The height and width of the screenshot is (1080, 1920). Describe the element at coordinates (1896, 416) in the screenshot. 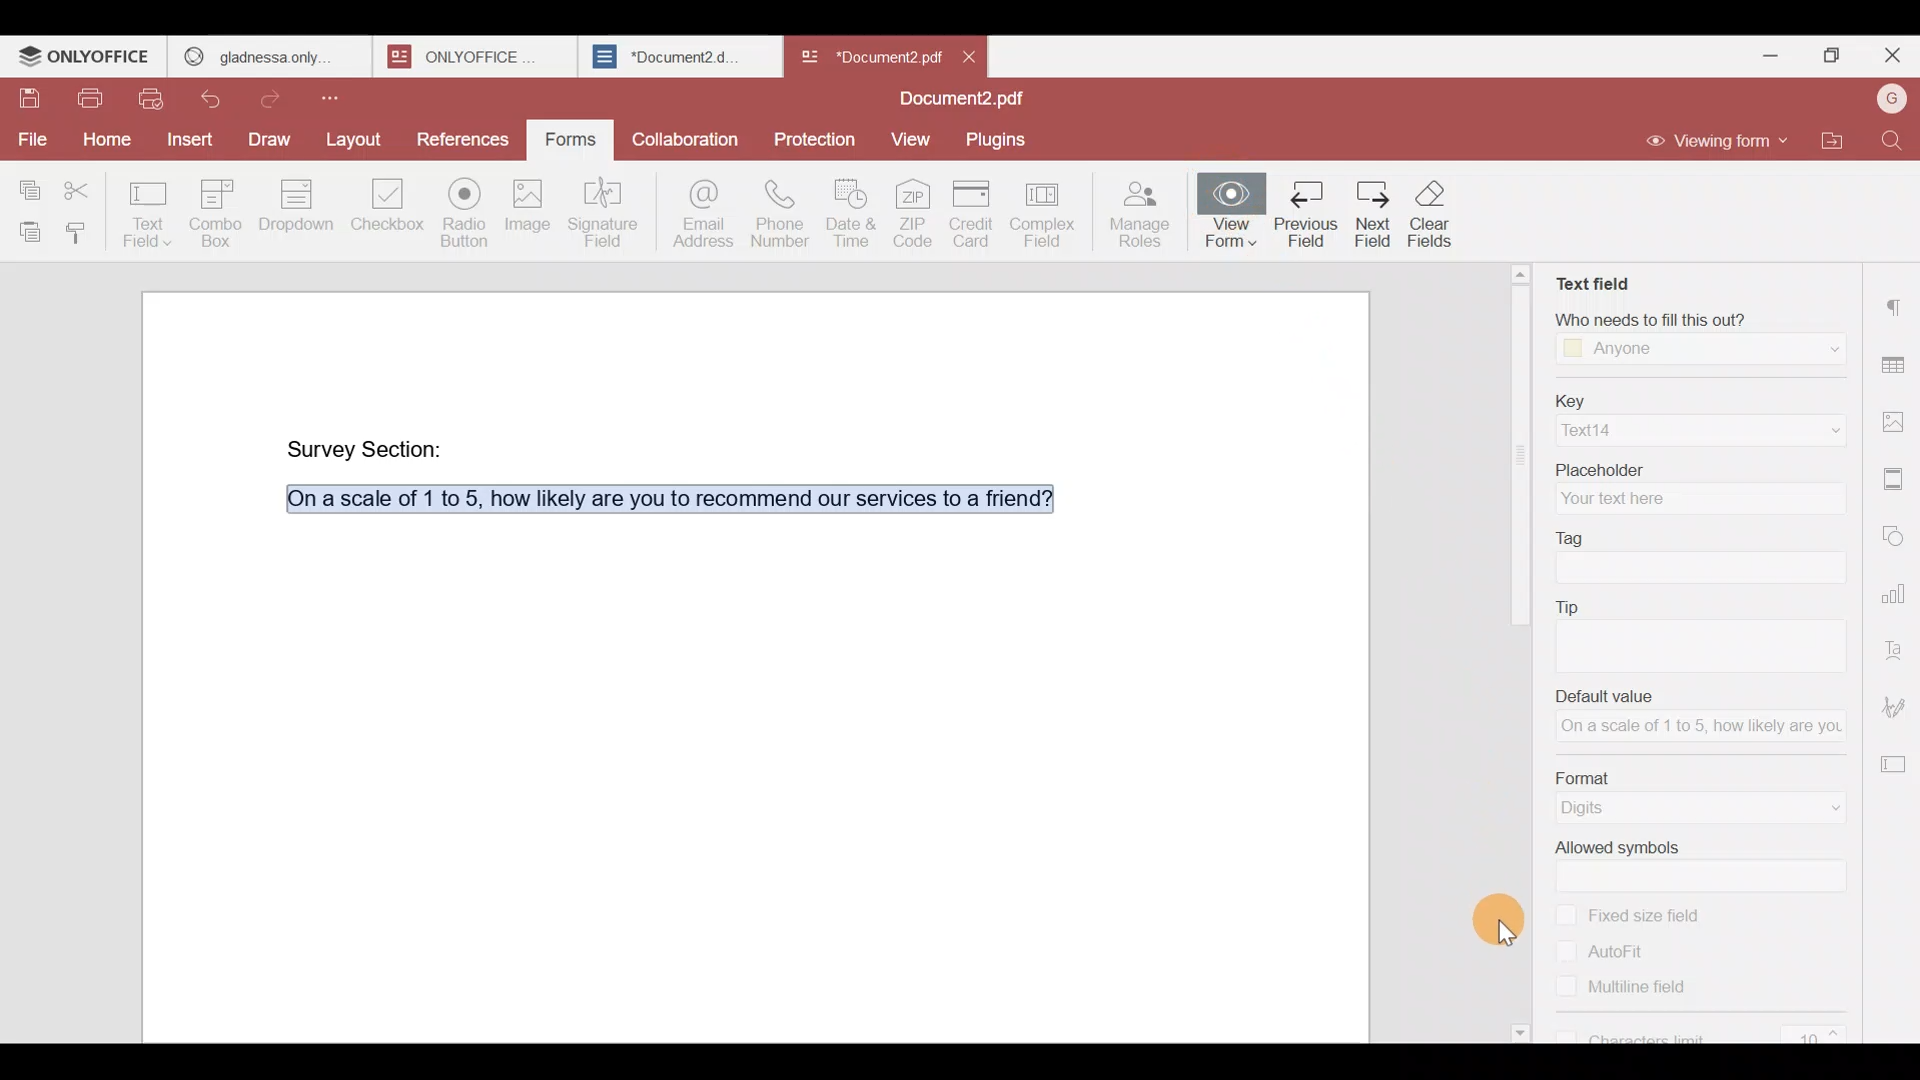

I see `Image settings` at that location.